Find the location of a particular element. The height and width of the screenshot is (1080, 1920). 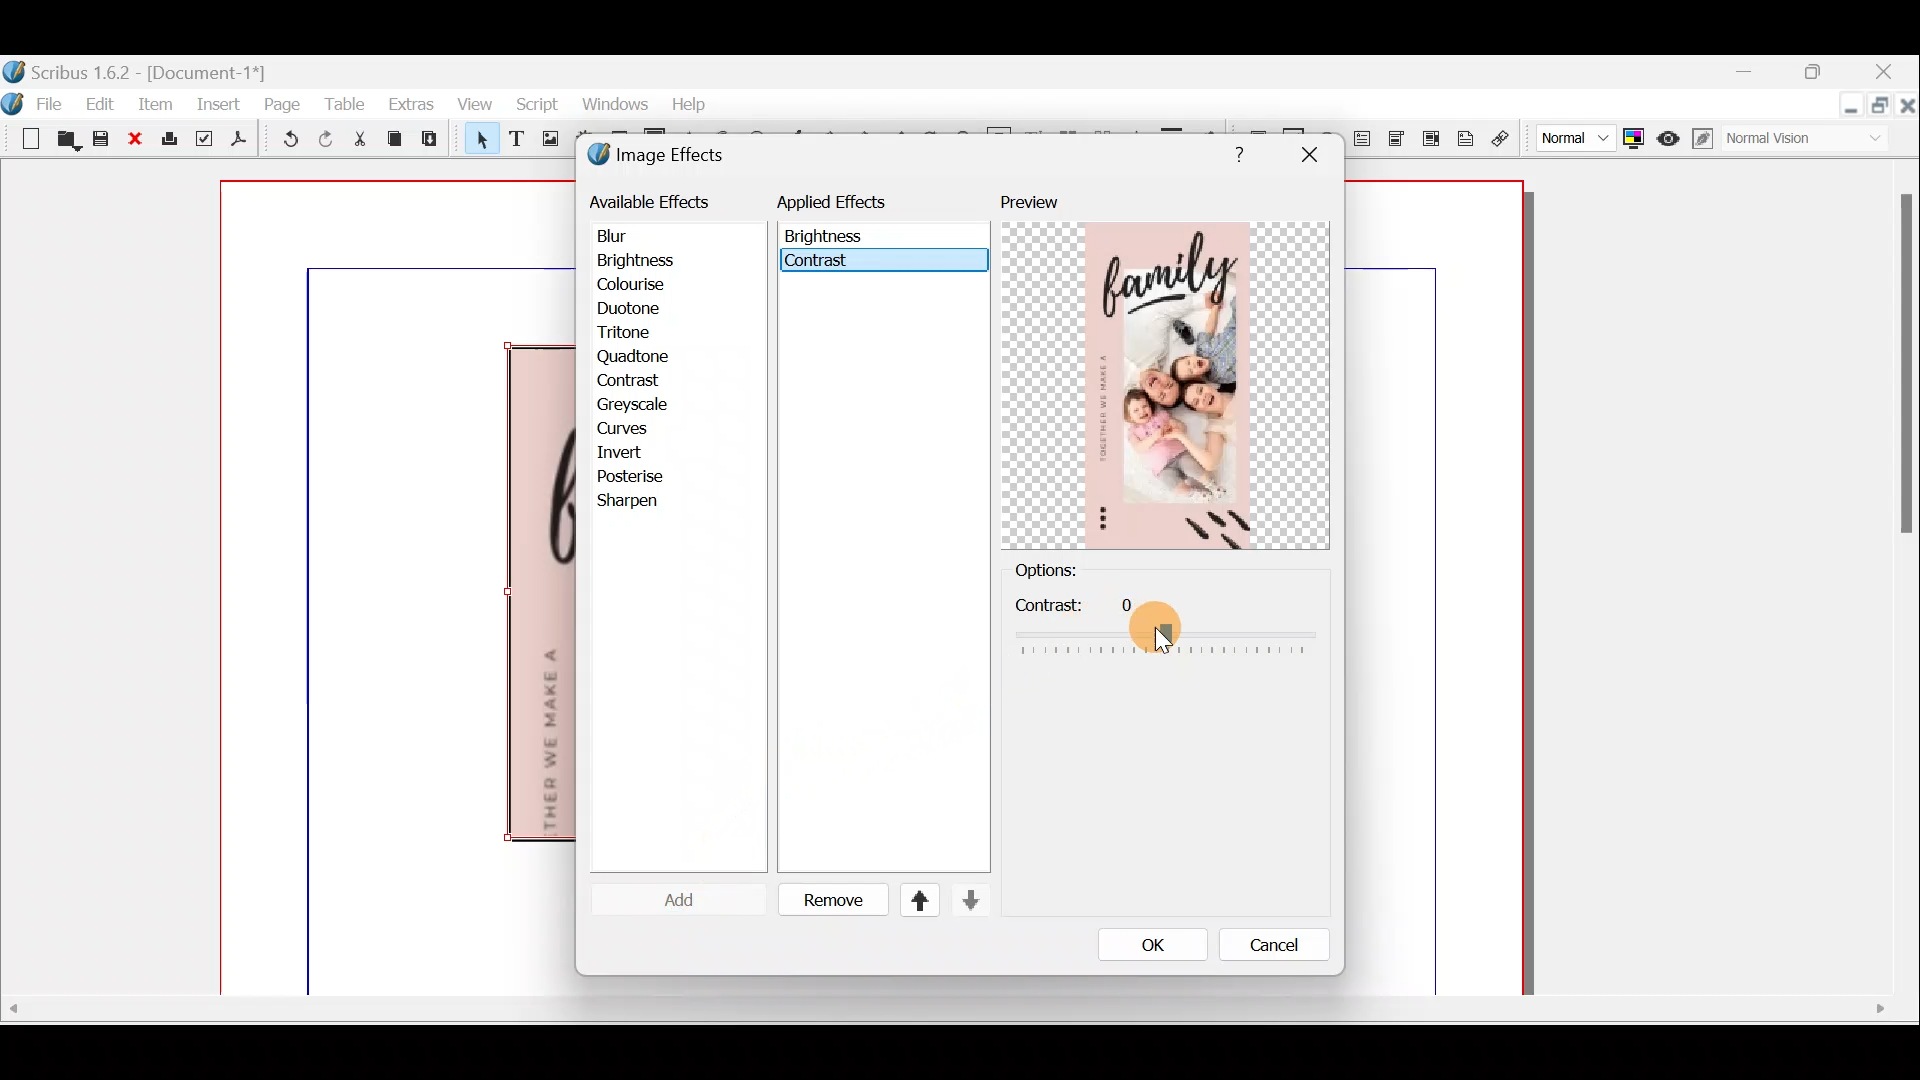

Save as PDF is located at coordinates (236, 142).